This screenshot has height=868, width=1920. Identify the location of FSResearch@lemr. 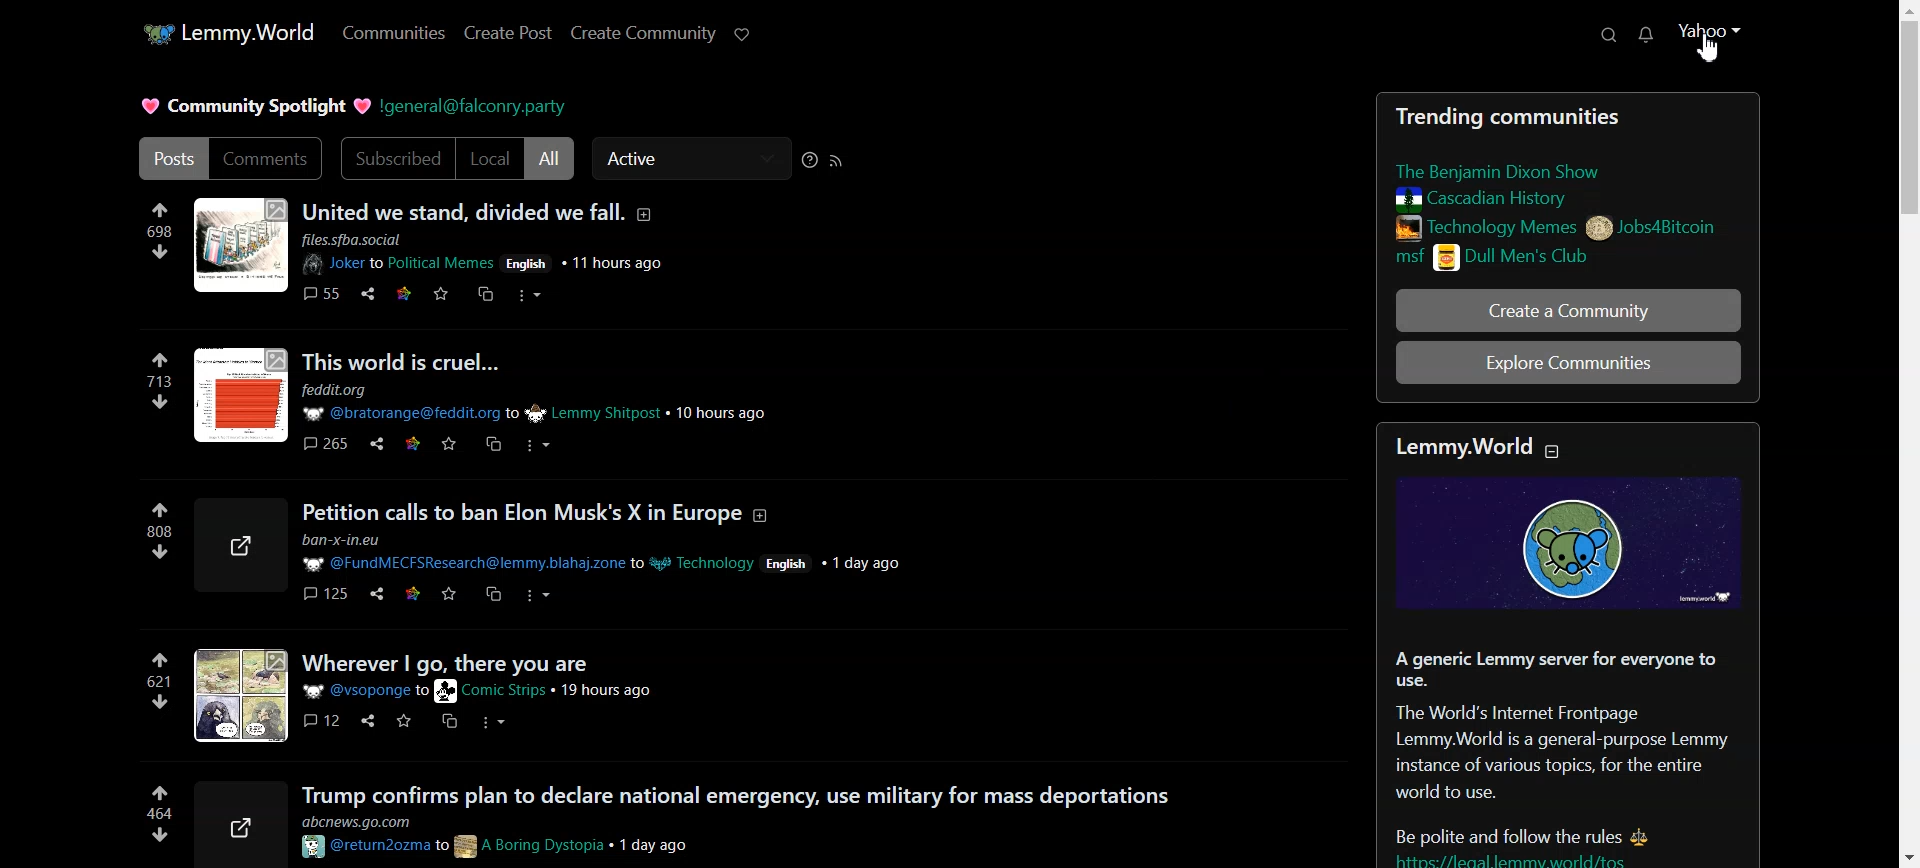
(349, 541).